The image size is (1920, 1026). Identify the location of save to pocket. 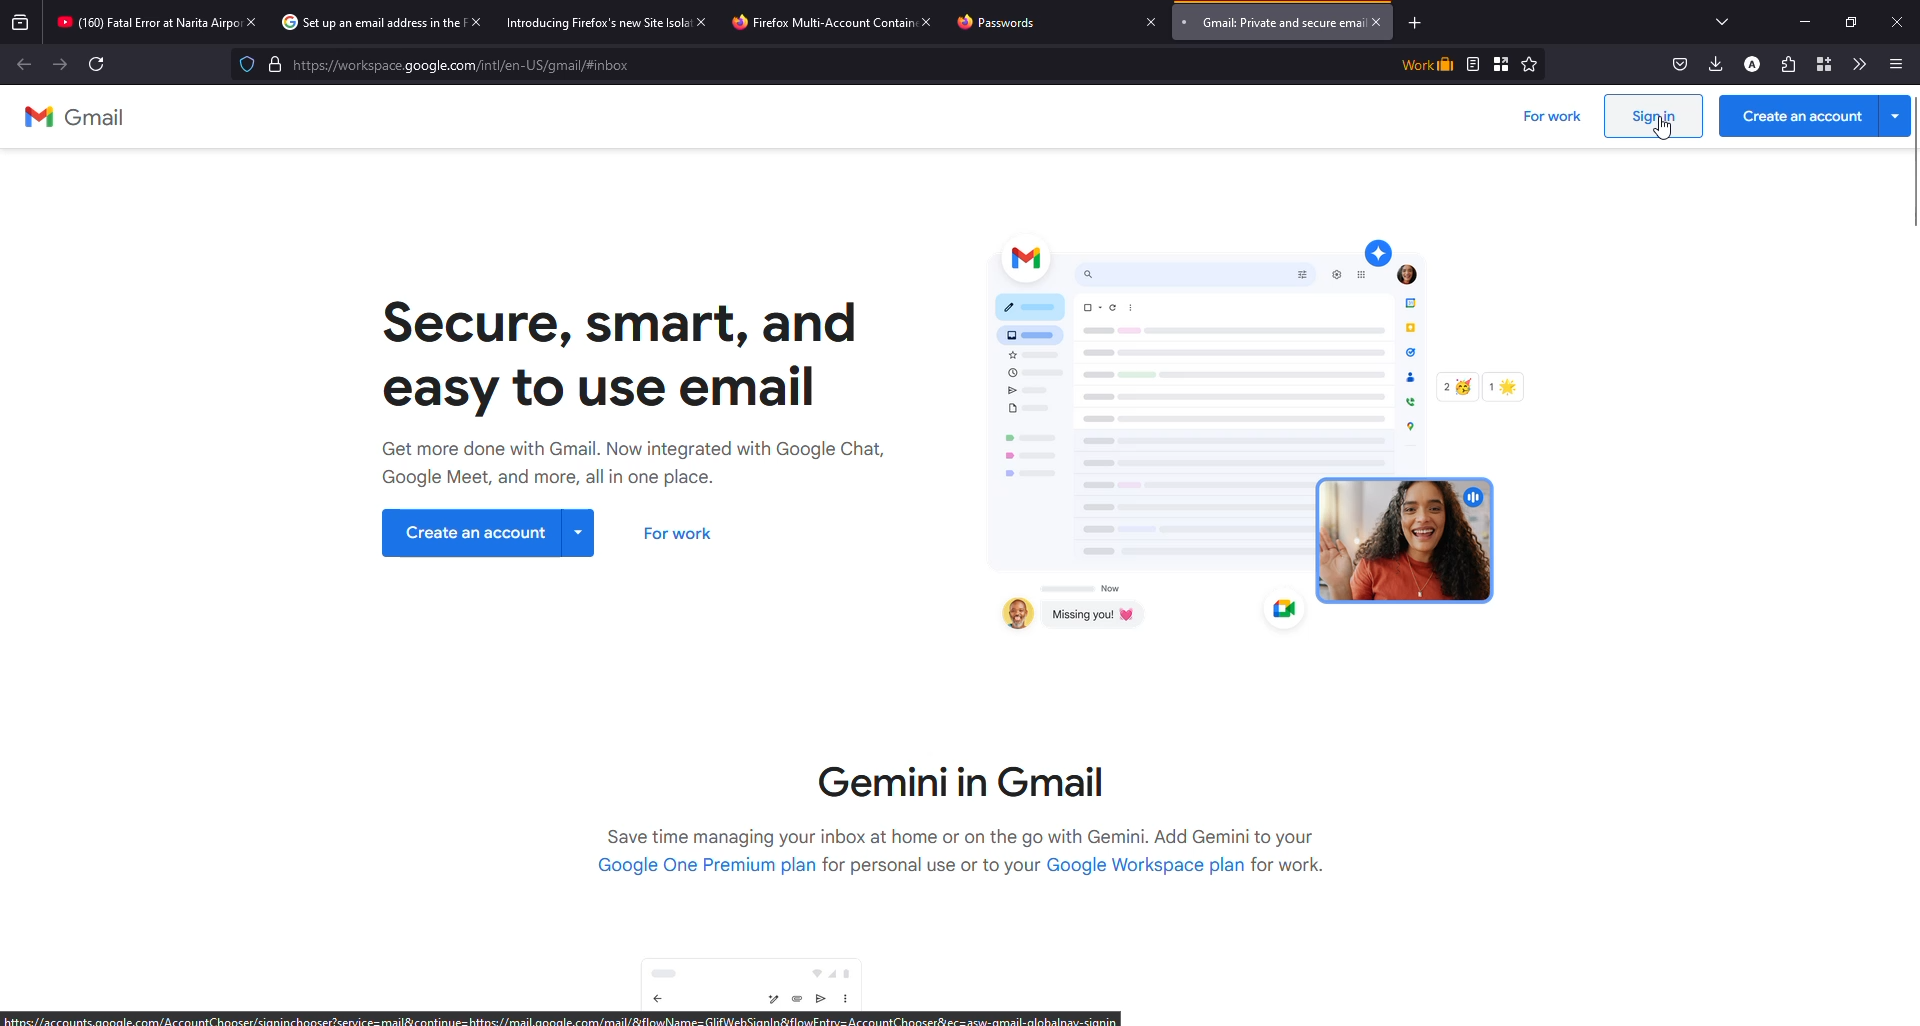
(1677, 64).